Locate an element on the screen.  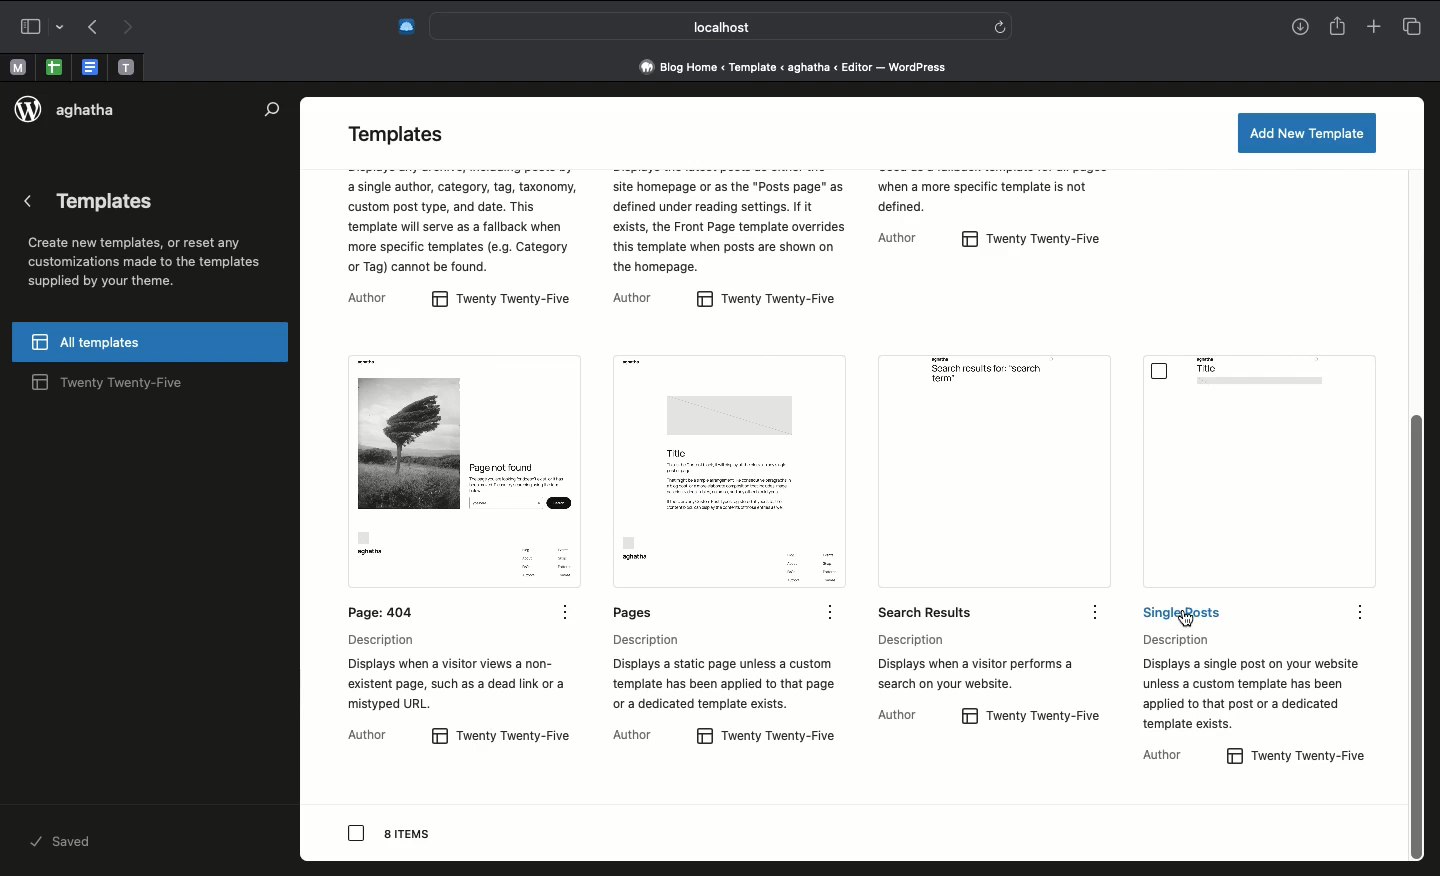
Description is located at coordinates (462, 675).